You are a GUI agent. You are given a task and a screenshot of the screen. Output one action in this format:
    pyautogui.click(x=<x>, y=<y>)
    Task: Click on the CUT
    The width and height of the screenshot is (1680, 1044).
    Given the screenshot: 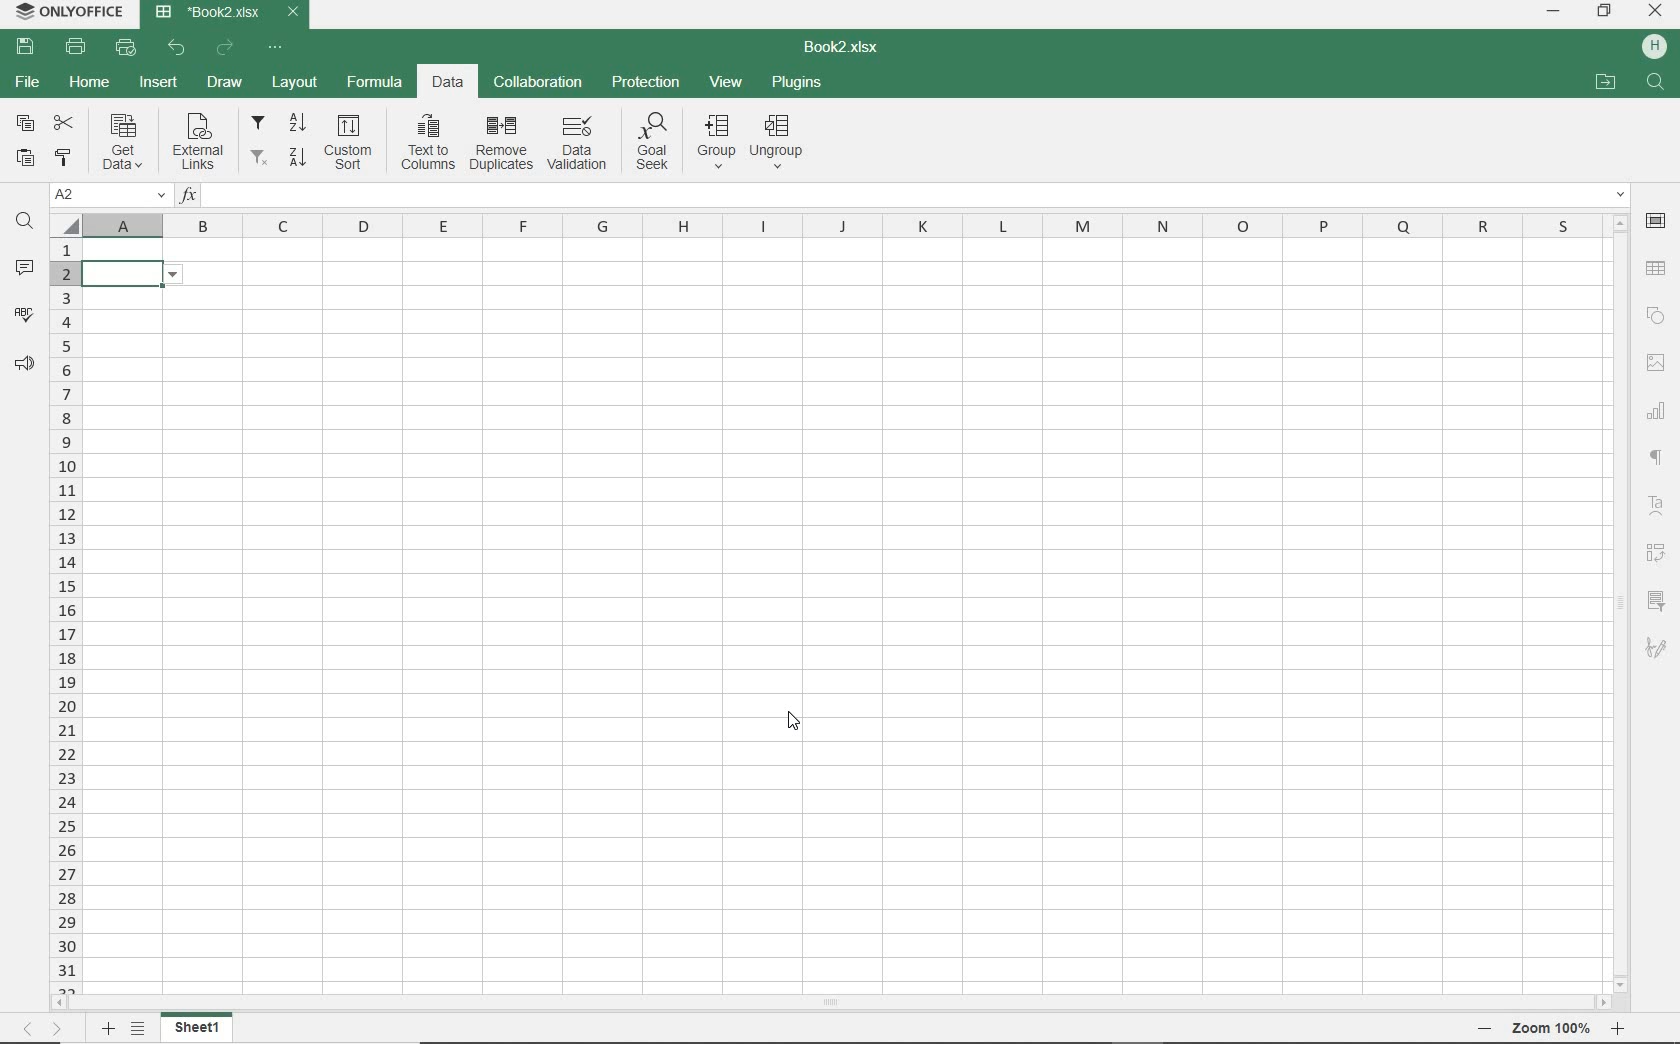 What is the action you would take?
    pyautogui.click(x=64, y=124)
    